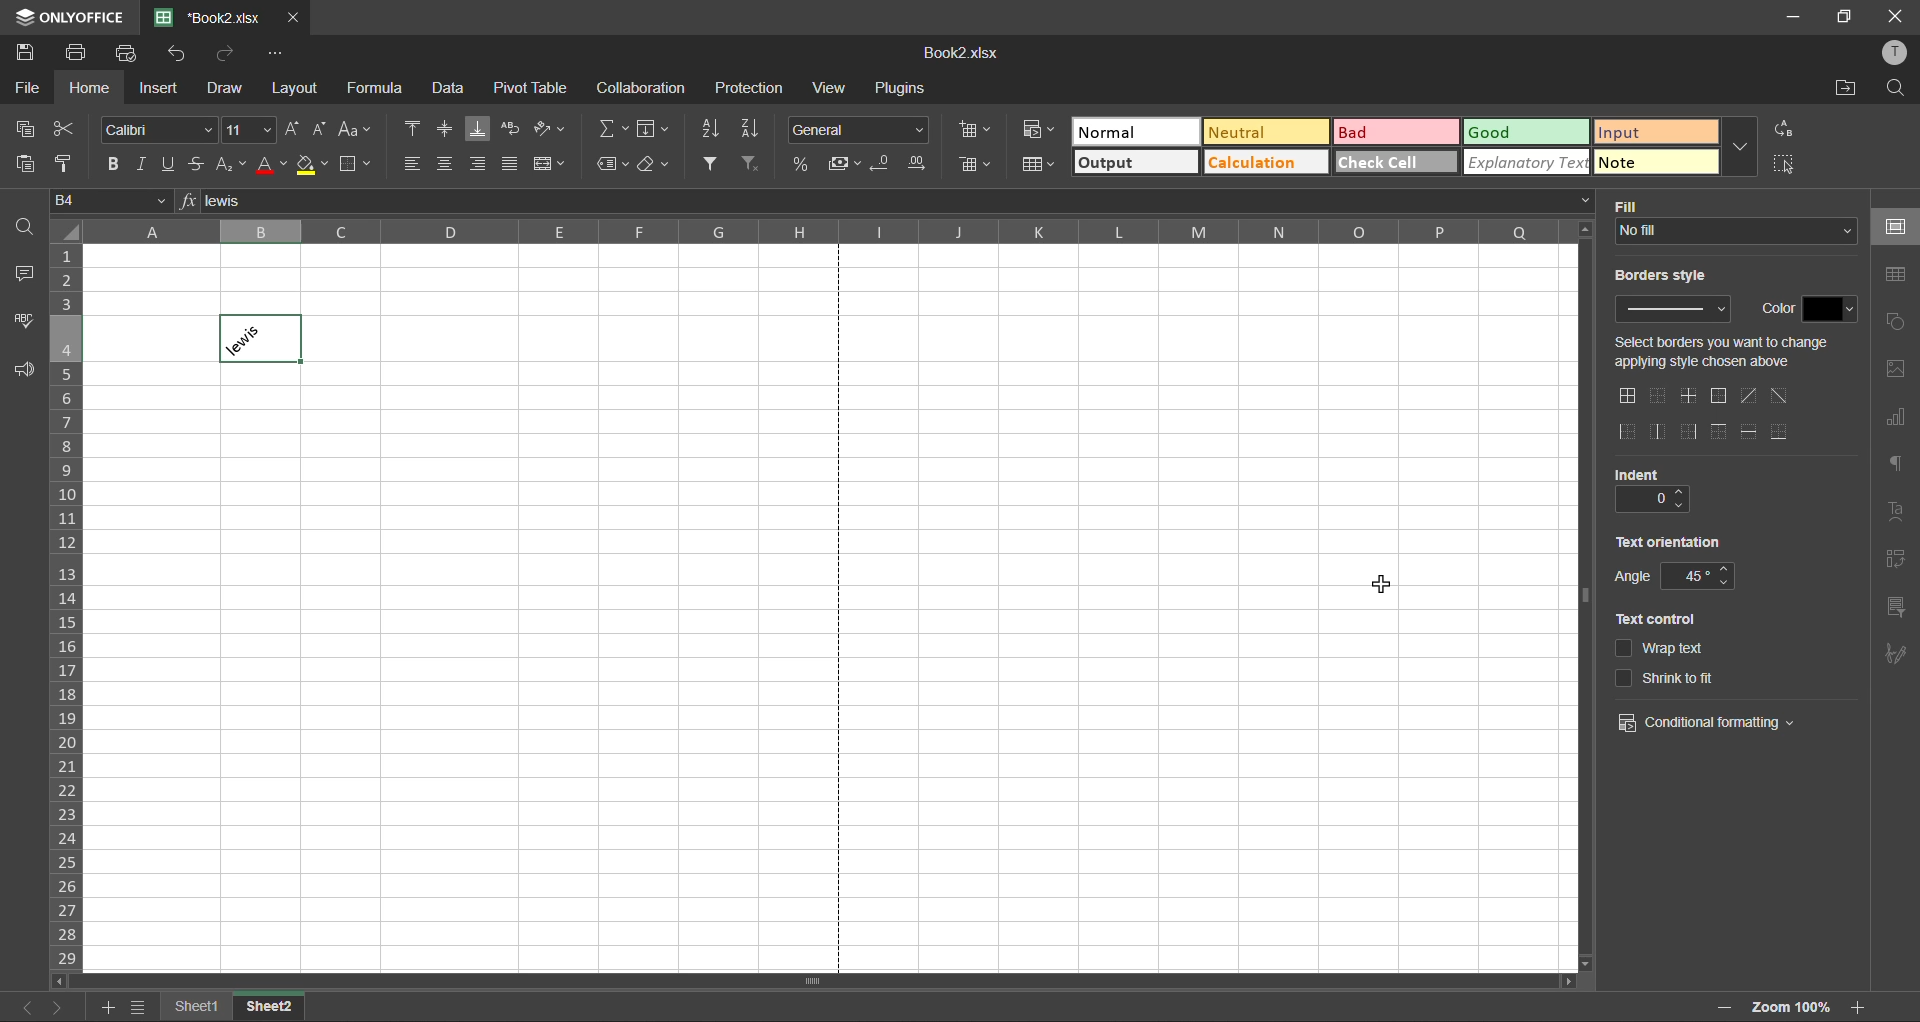 The image size is (1920, 1022). What do you see at coordinates (139, 1007) in the screenshot?
I see `sheet list` at bounding box center [139, 1007].